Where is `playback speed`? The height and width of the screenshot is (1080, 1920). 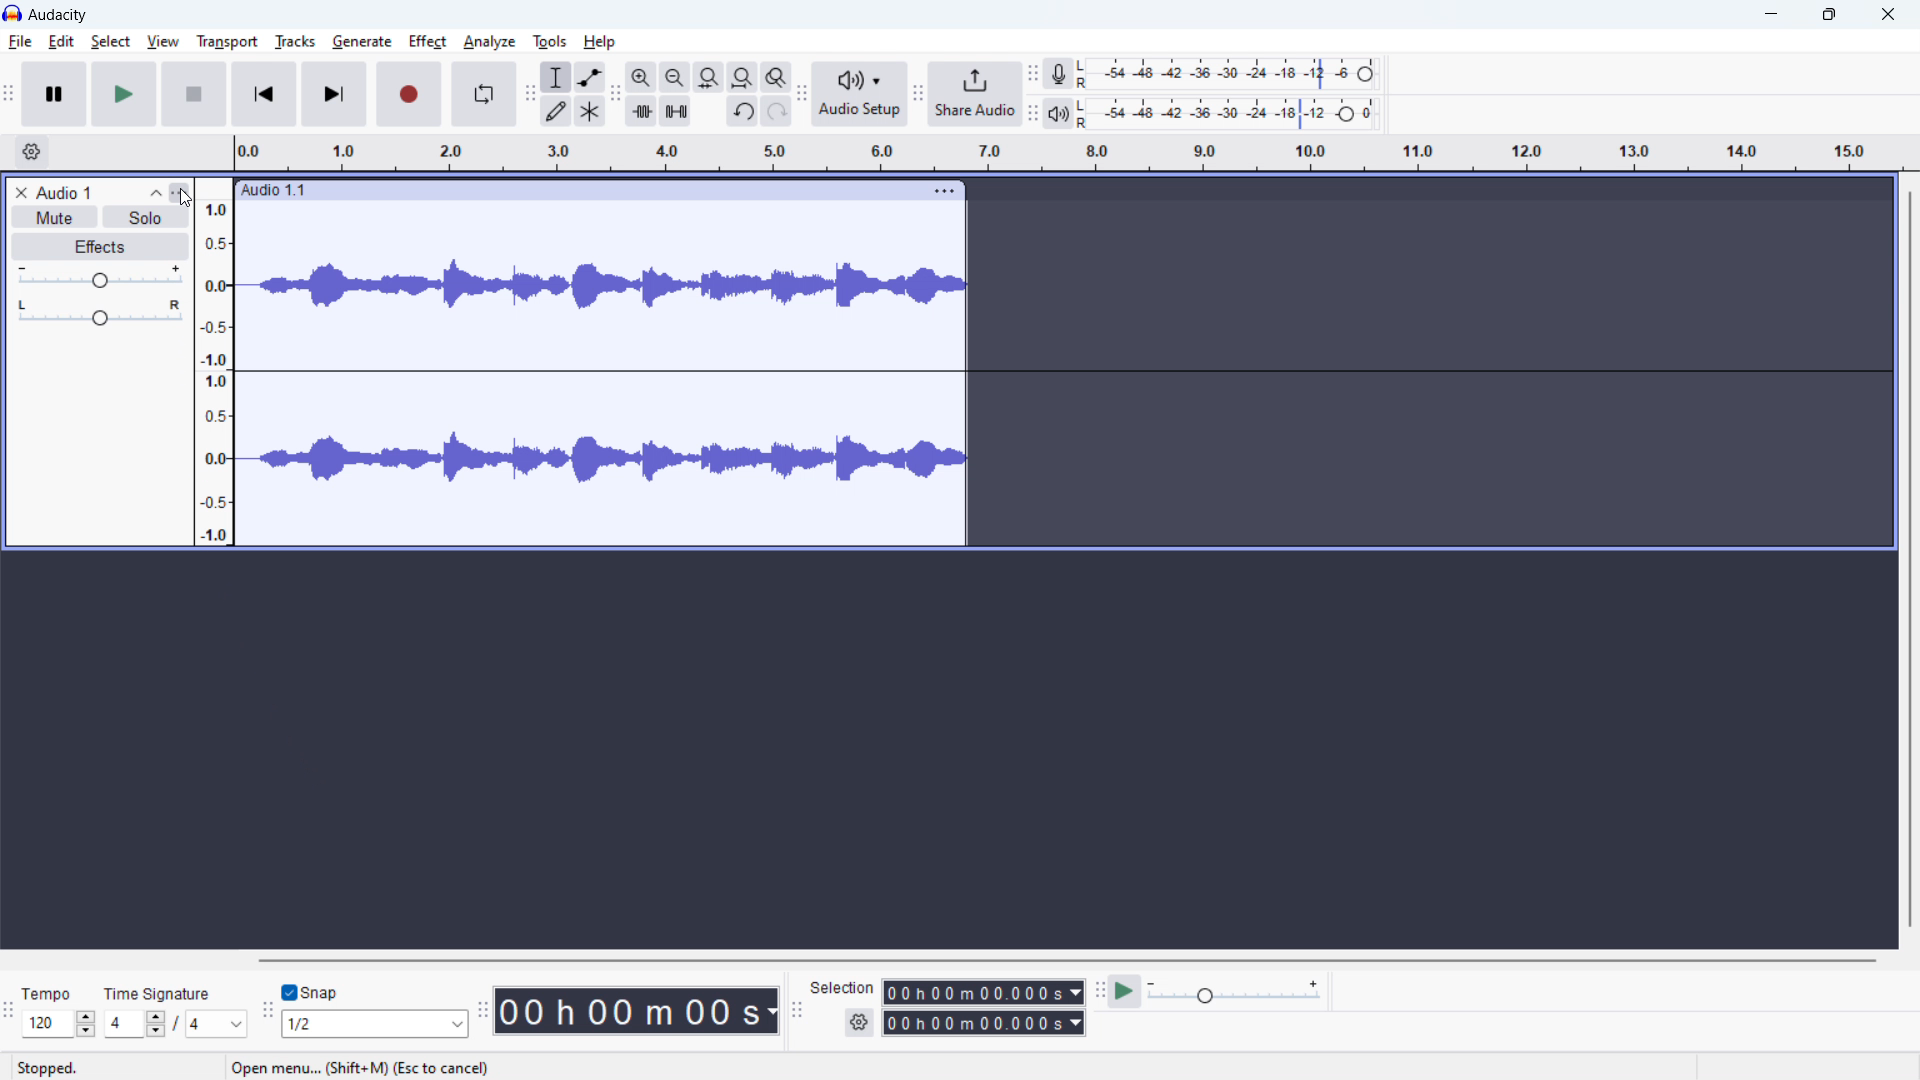
playback speed is located at coordinates (1245, 993).